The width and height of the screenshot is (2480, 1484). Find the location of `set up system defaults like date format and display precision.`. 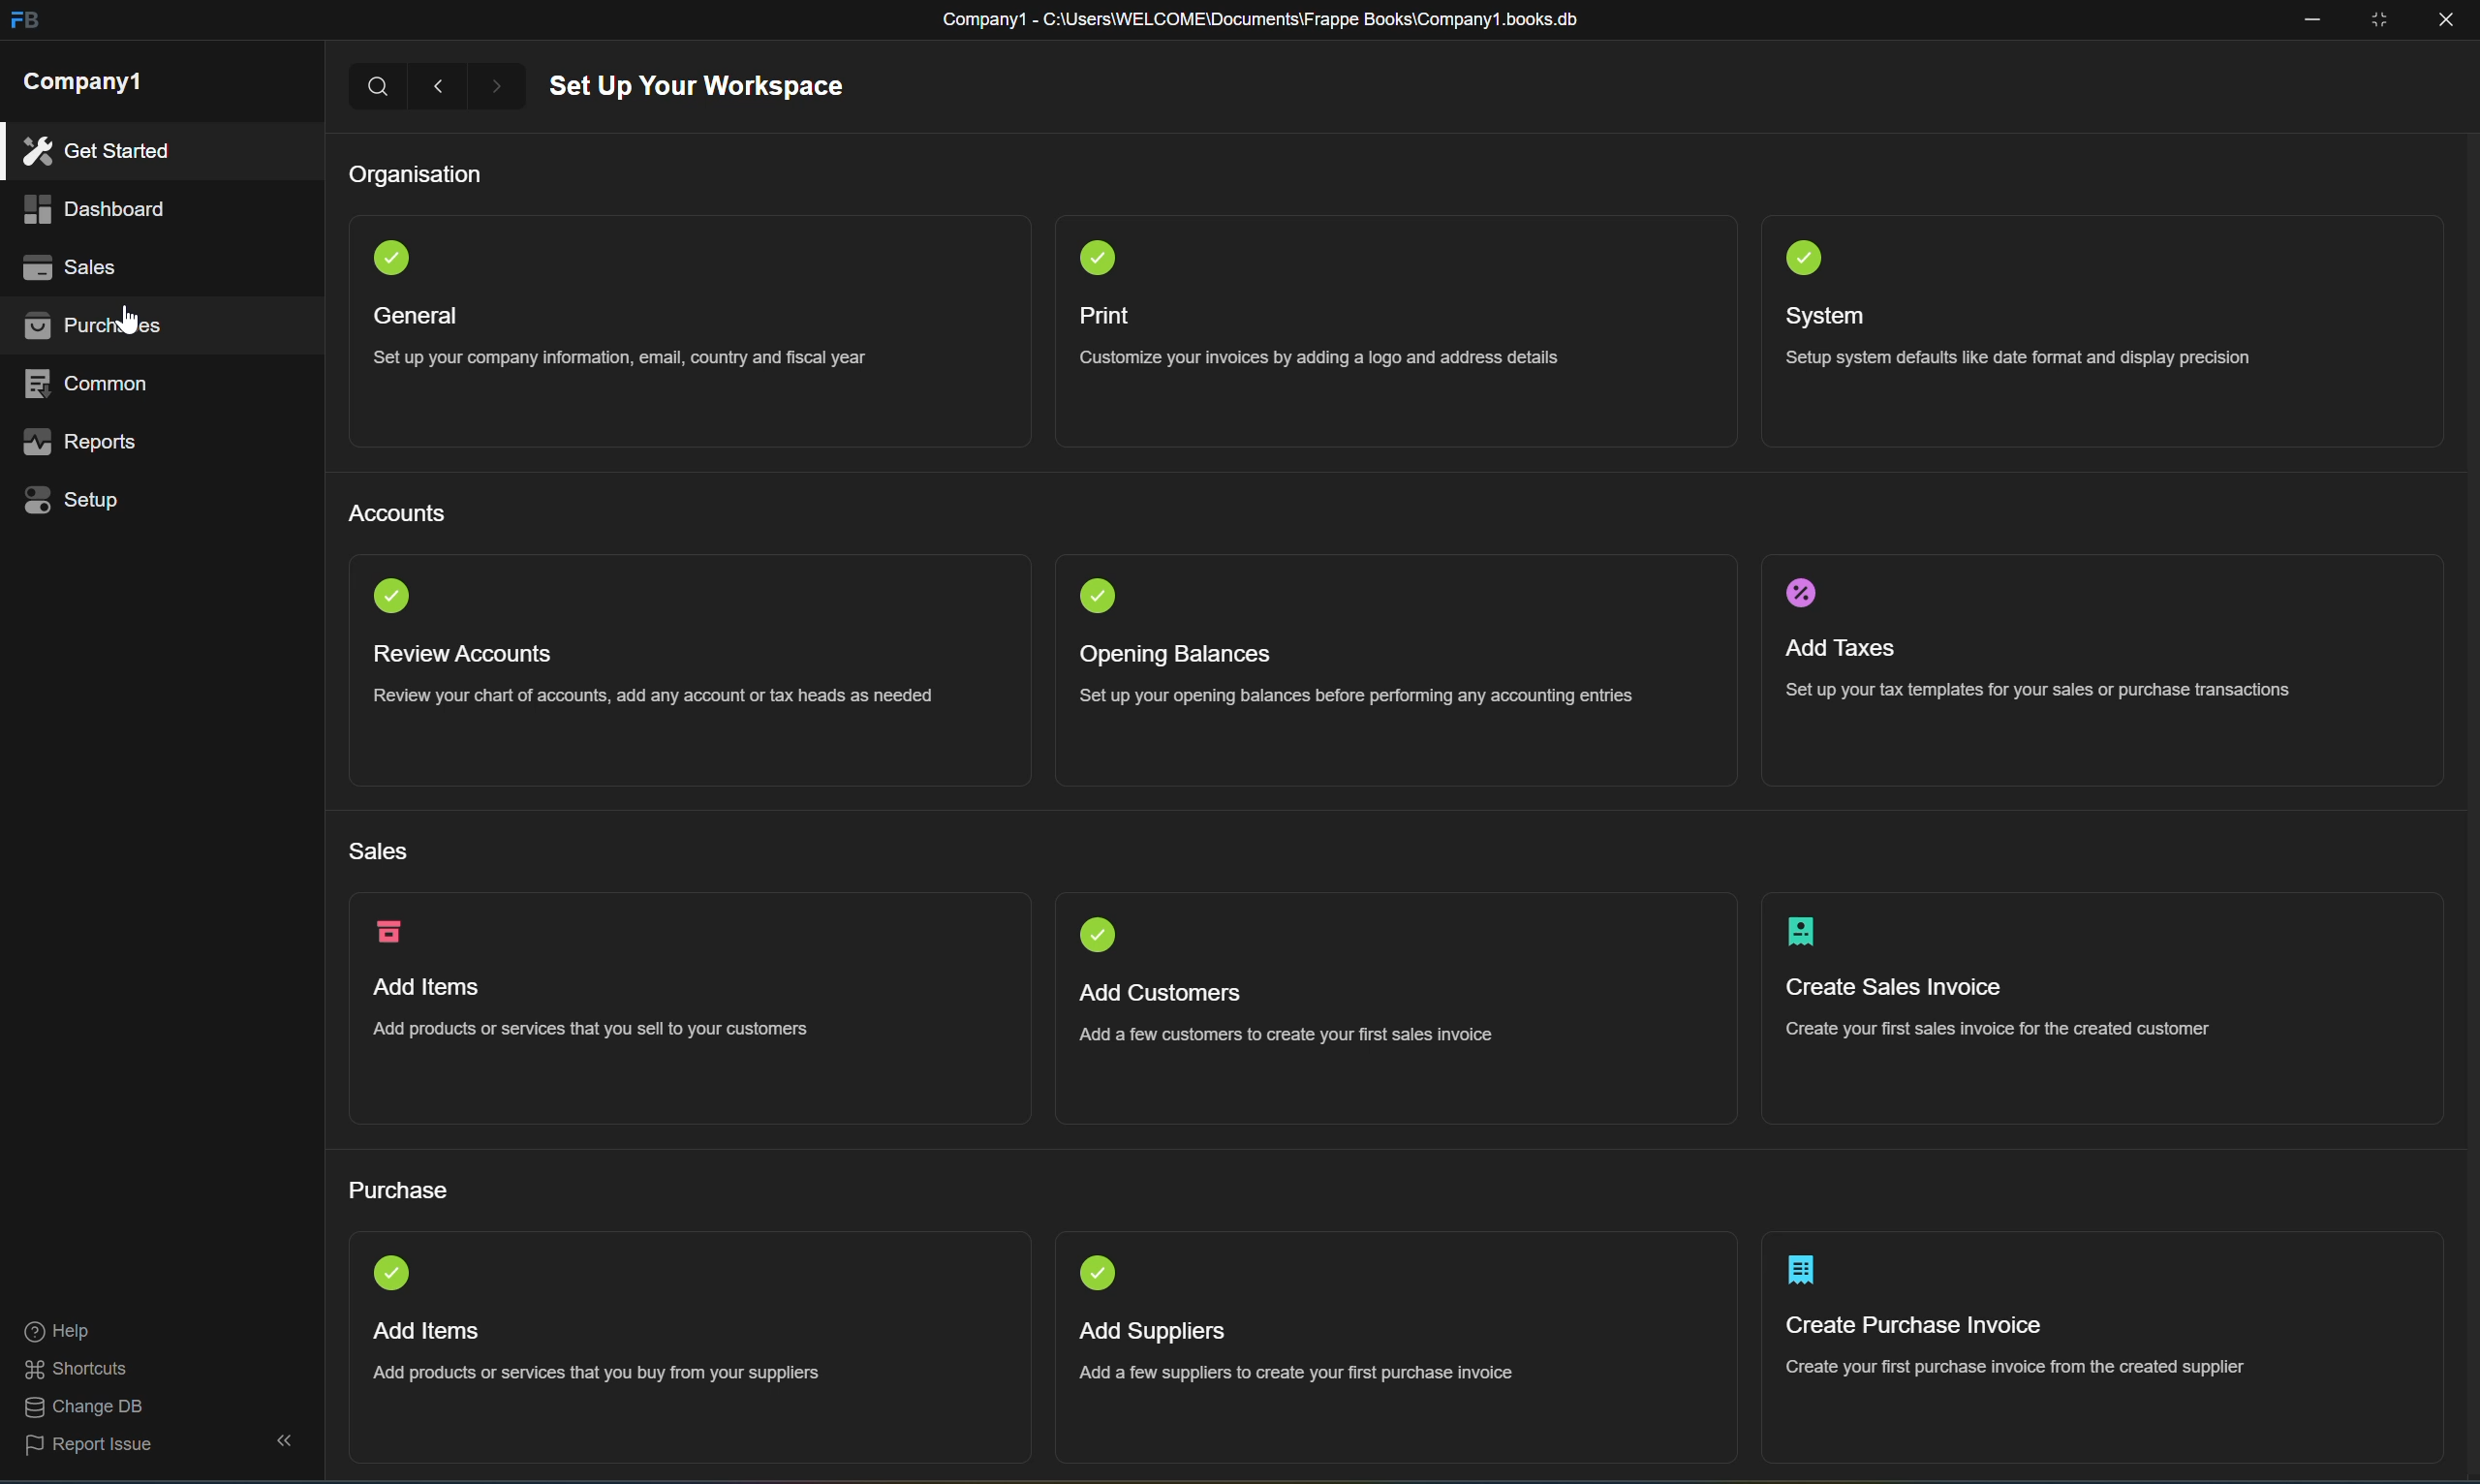

set up system defaults like date format and display precision. is located at coordinates (2027, 361).